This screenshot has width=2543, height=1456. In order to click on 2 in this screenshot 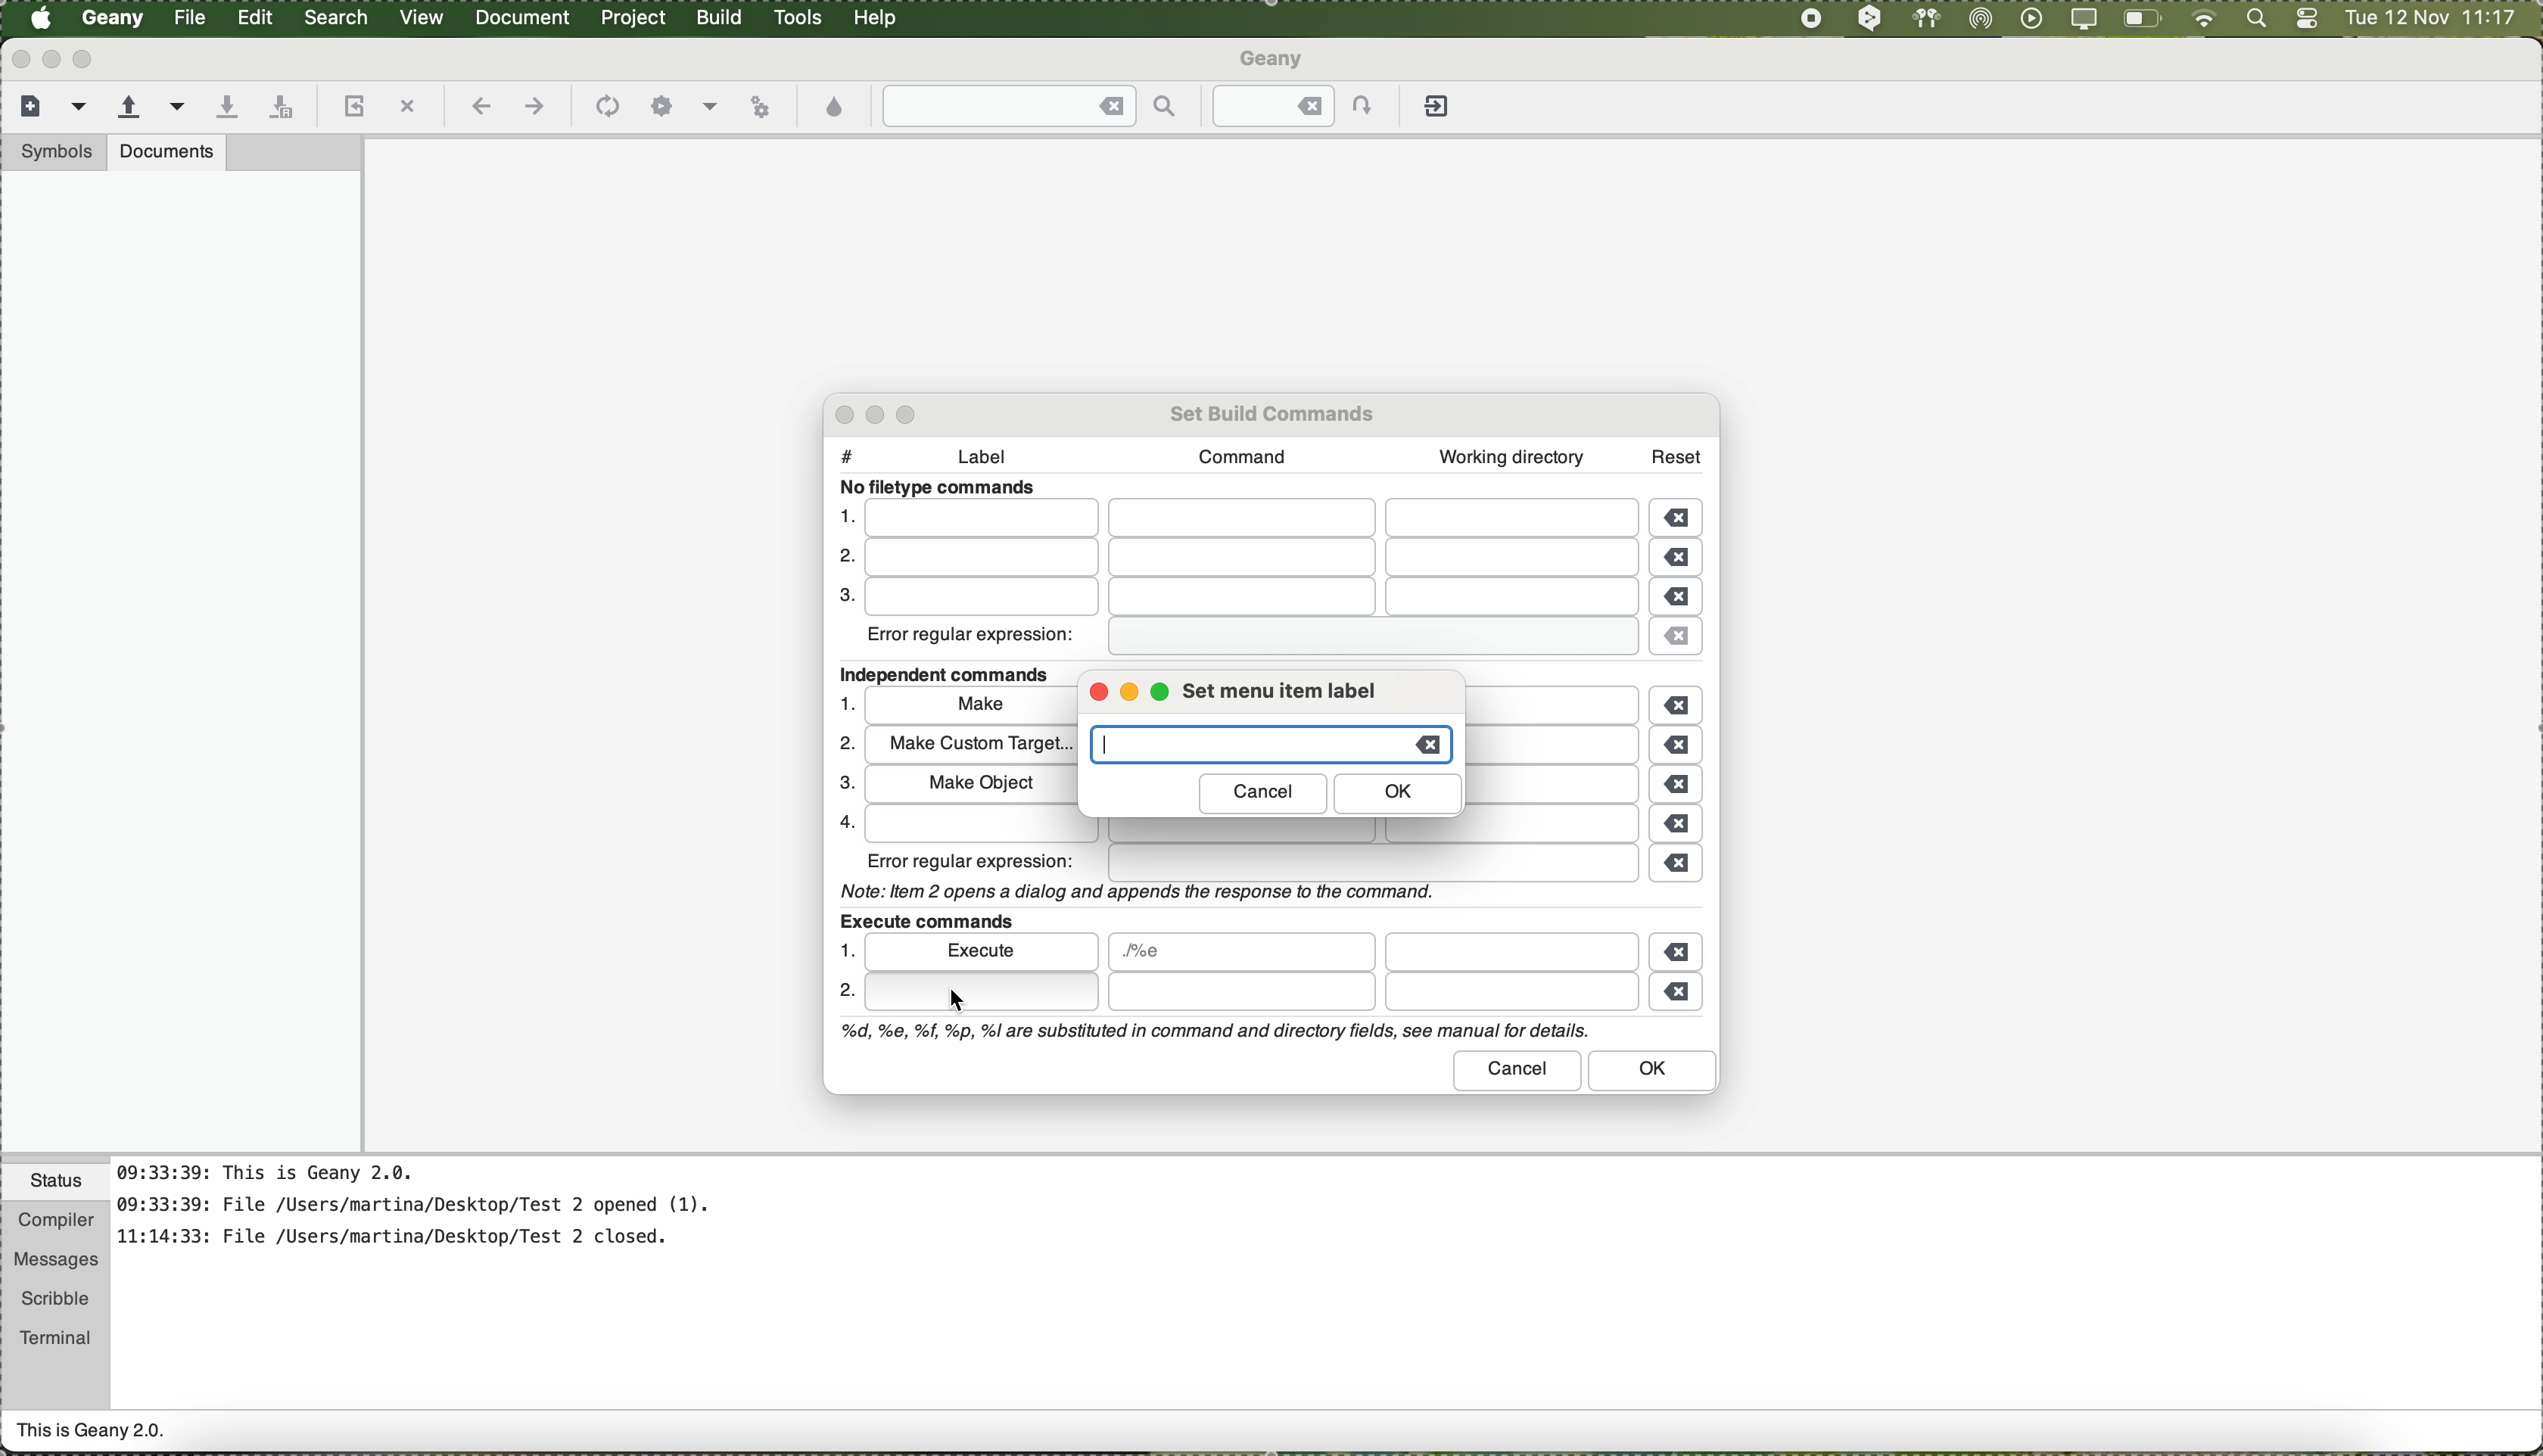, I will do `click(846, 994)`.